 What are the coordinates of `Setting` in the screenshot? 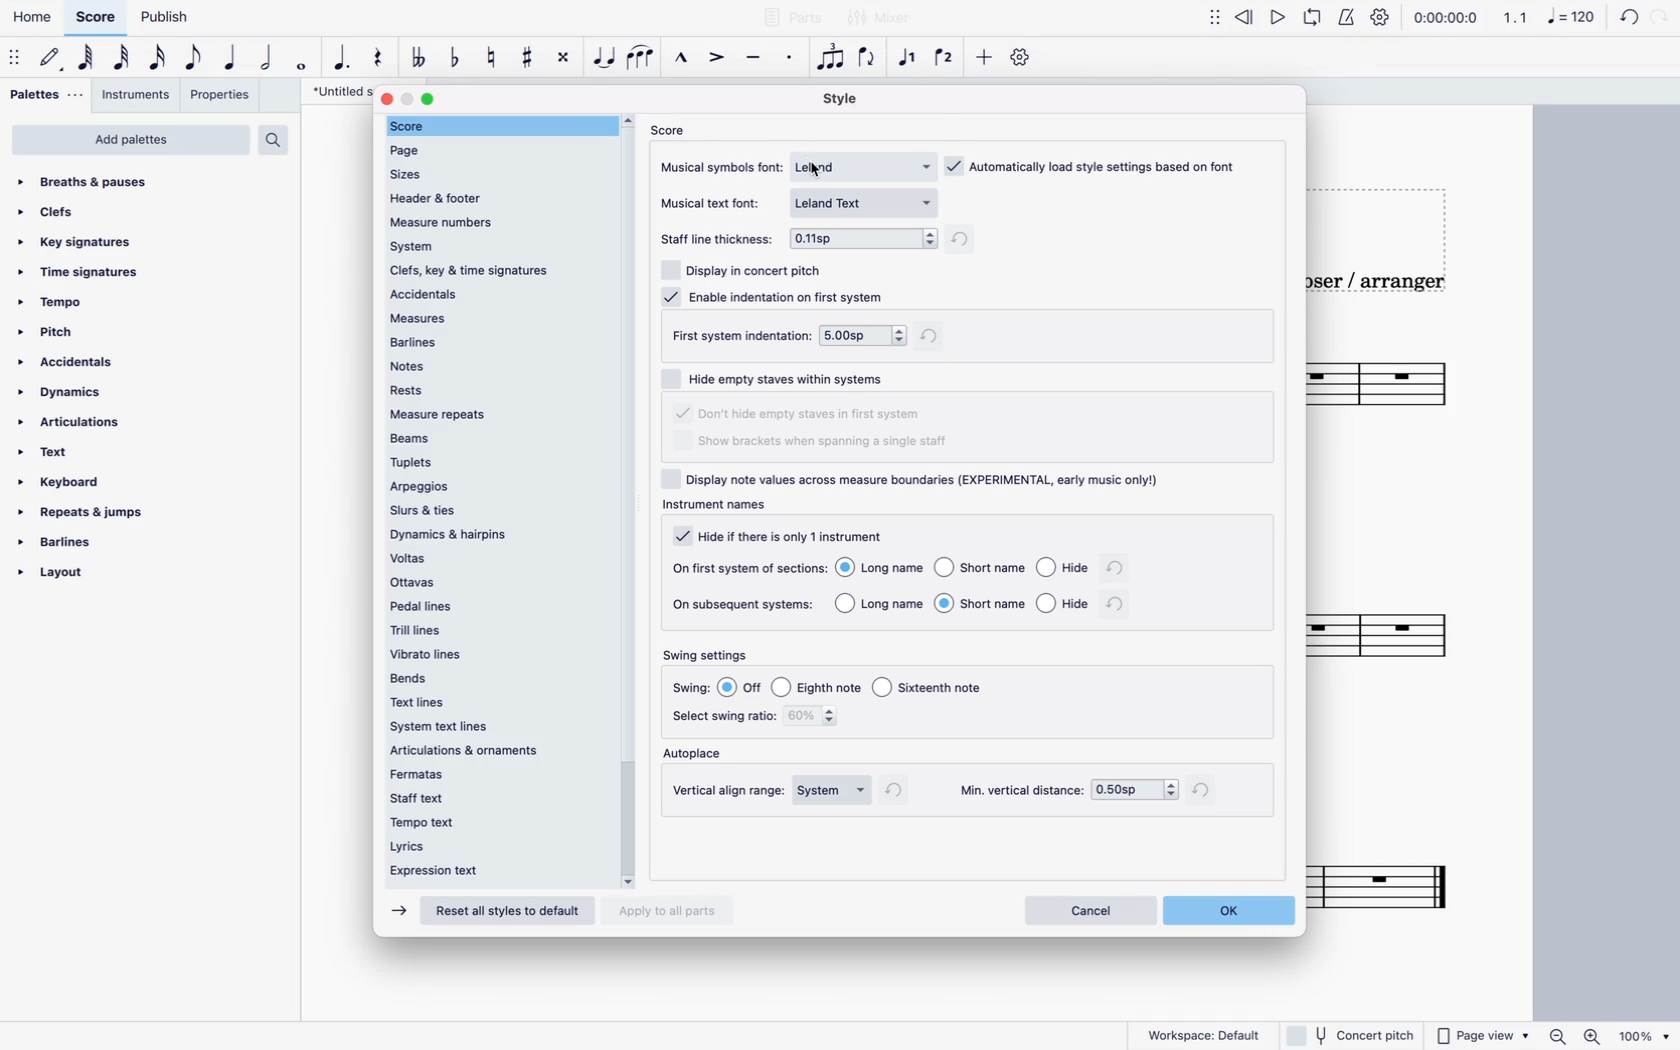 It's located at (1382, 16).